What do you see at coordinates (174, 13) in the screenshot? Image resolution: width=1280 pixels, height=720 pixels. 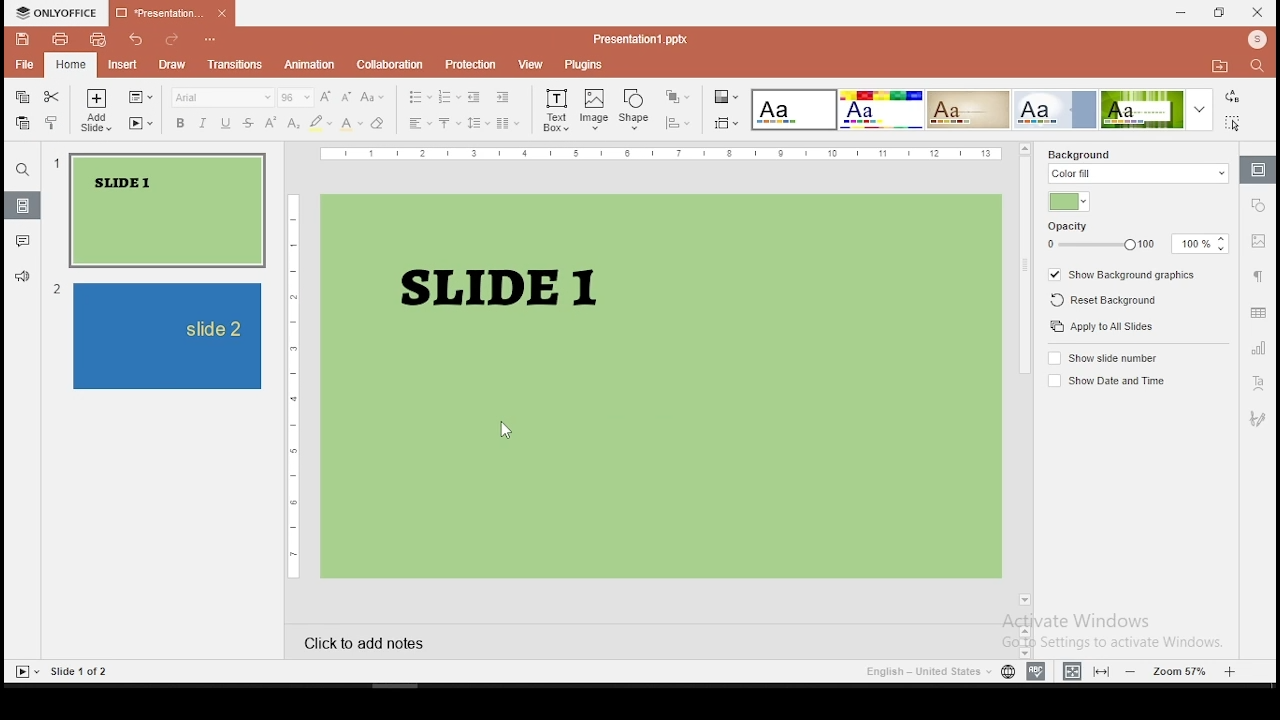 I see `Presentation` at bounding box center [174, 13].